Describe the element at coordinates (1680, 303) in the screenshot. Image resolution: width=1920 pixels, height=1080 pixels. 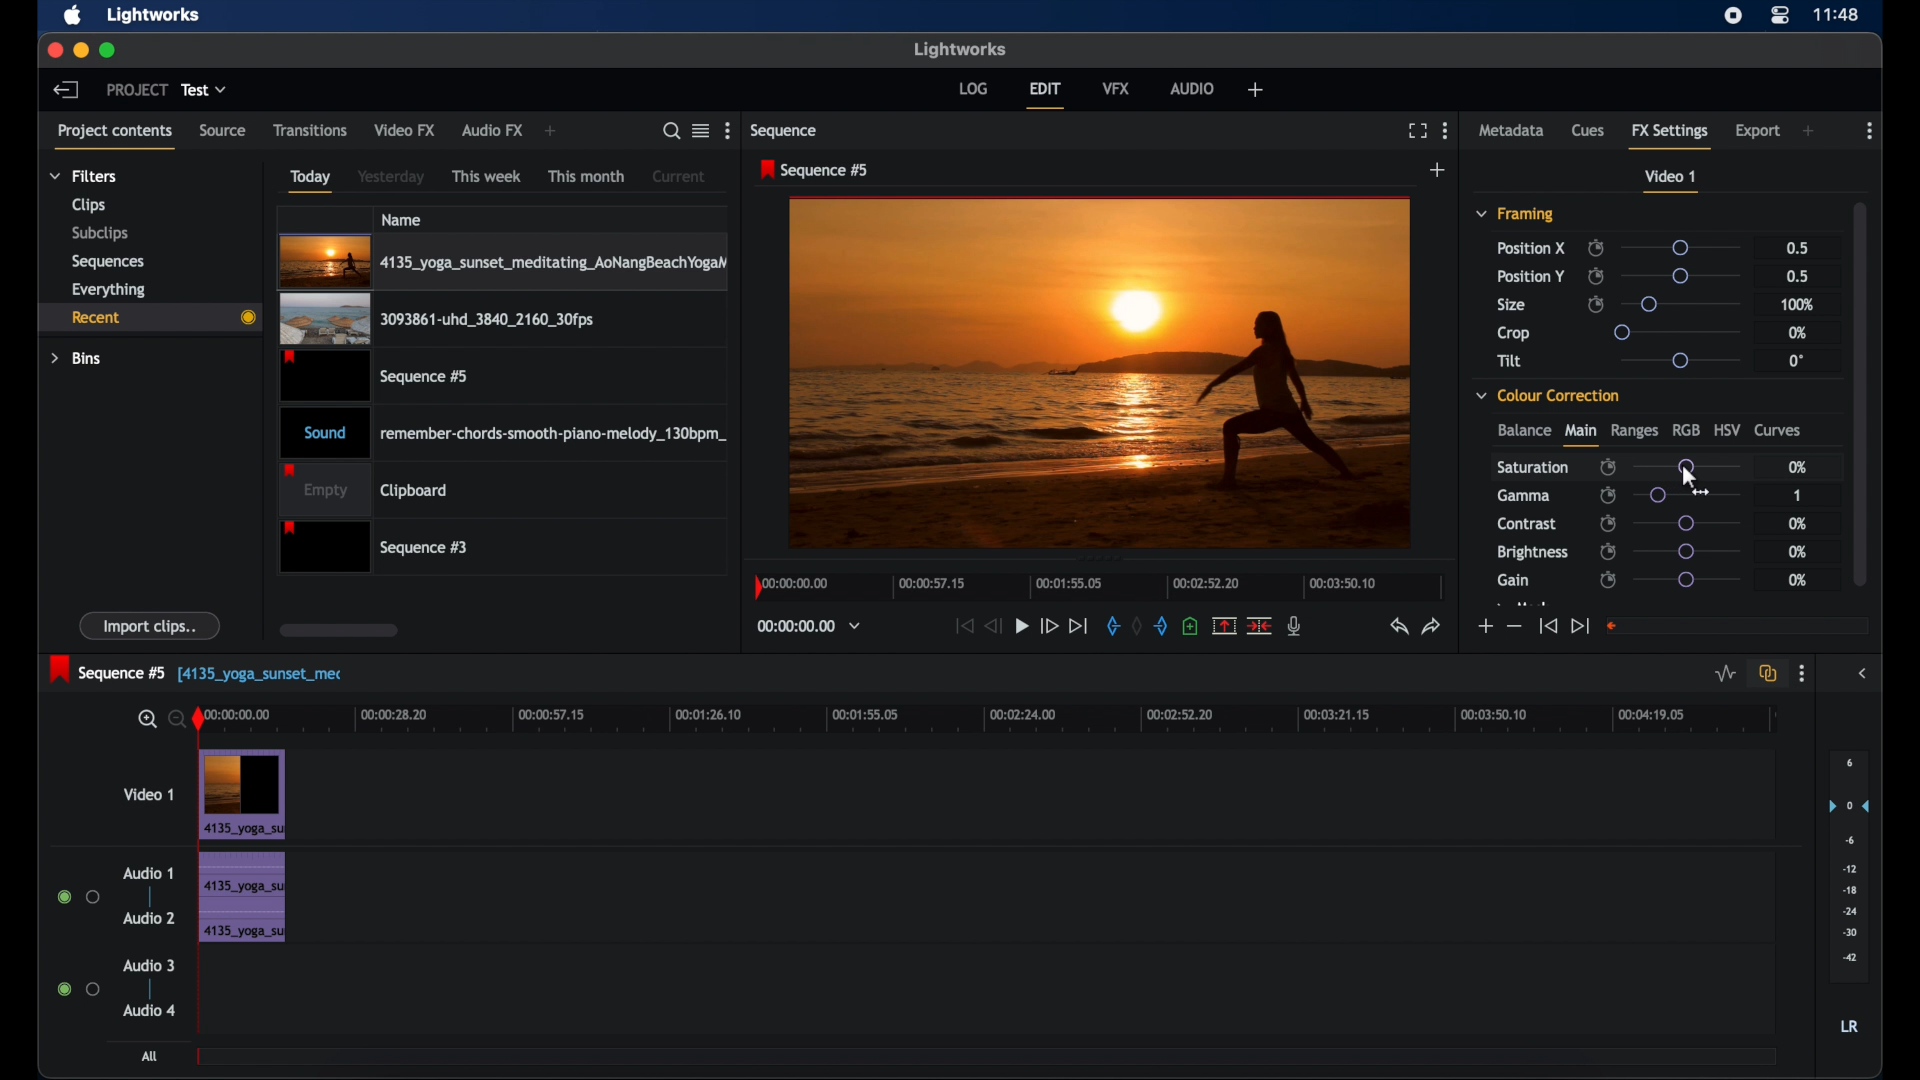
I see `slider` at that location.